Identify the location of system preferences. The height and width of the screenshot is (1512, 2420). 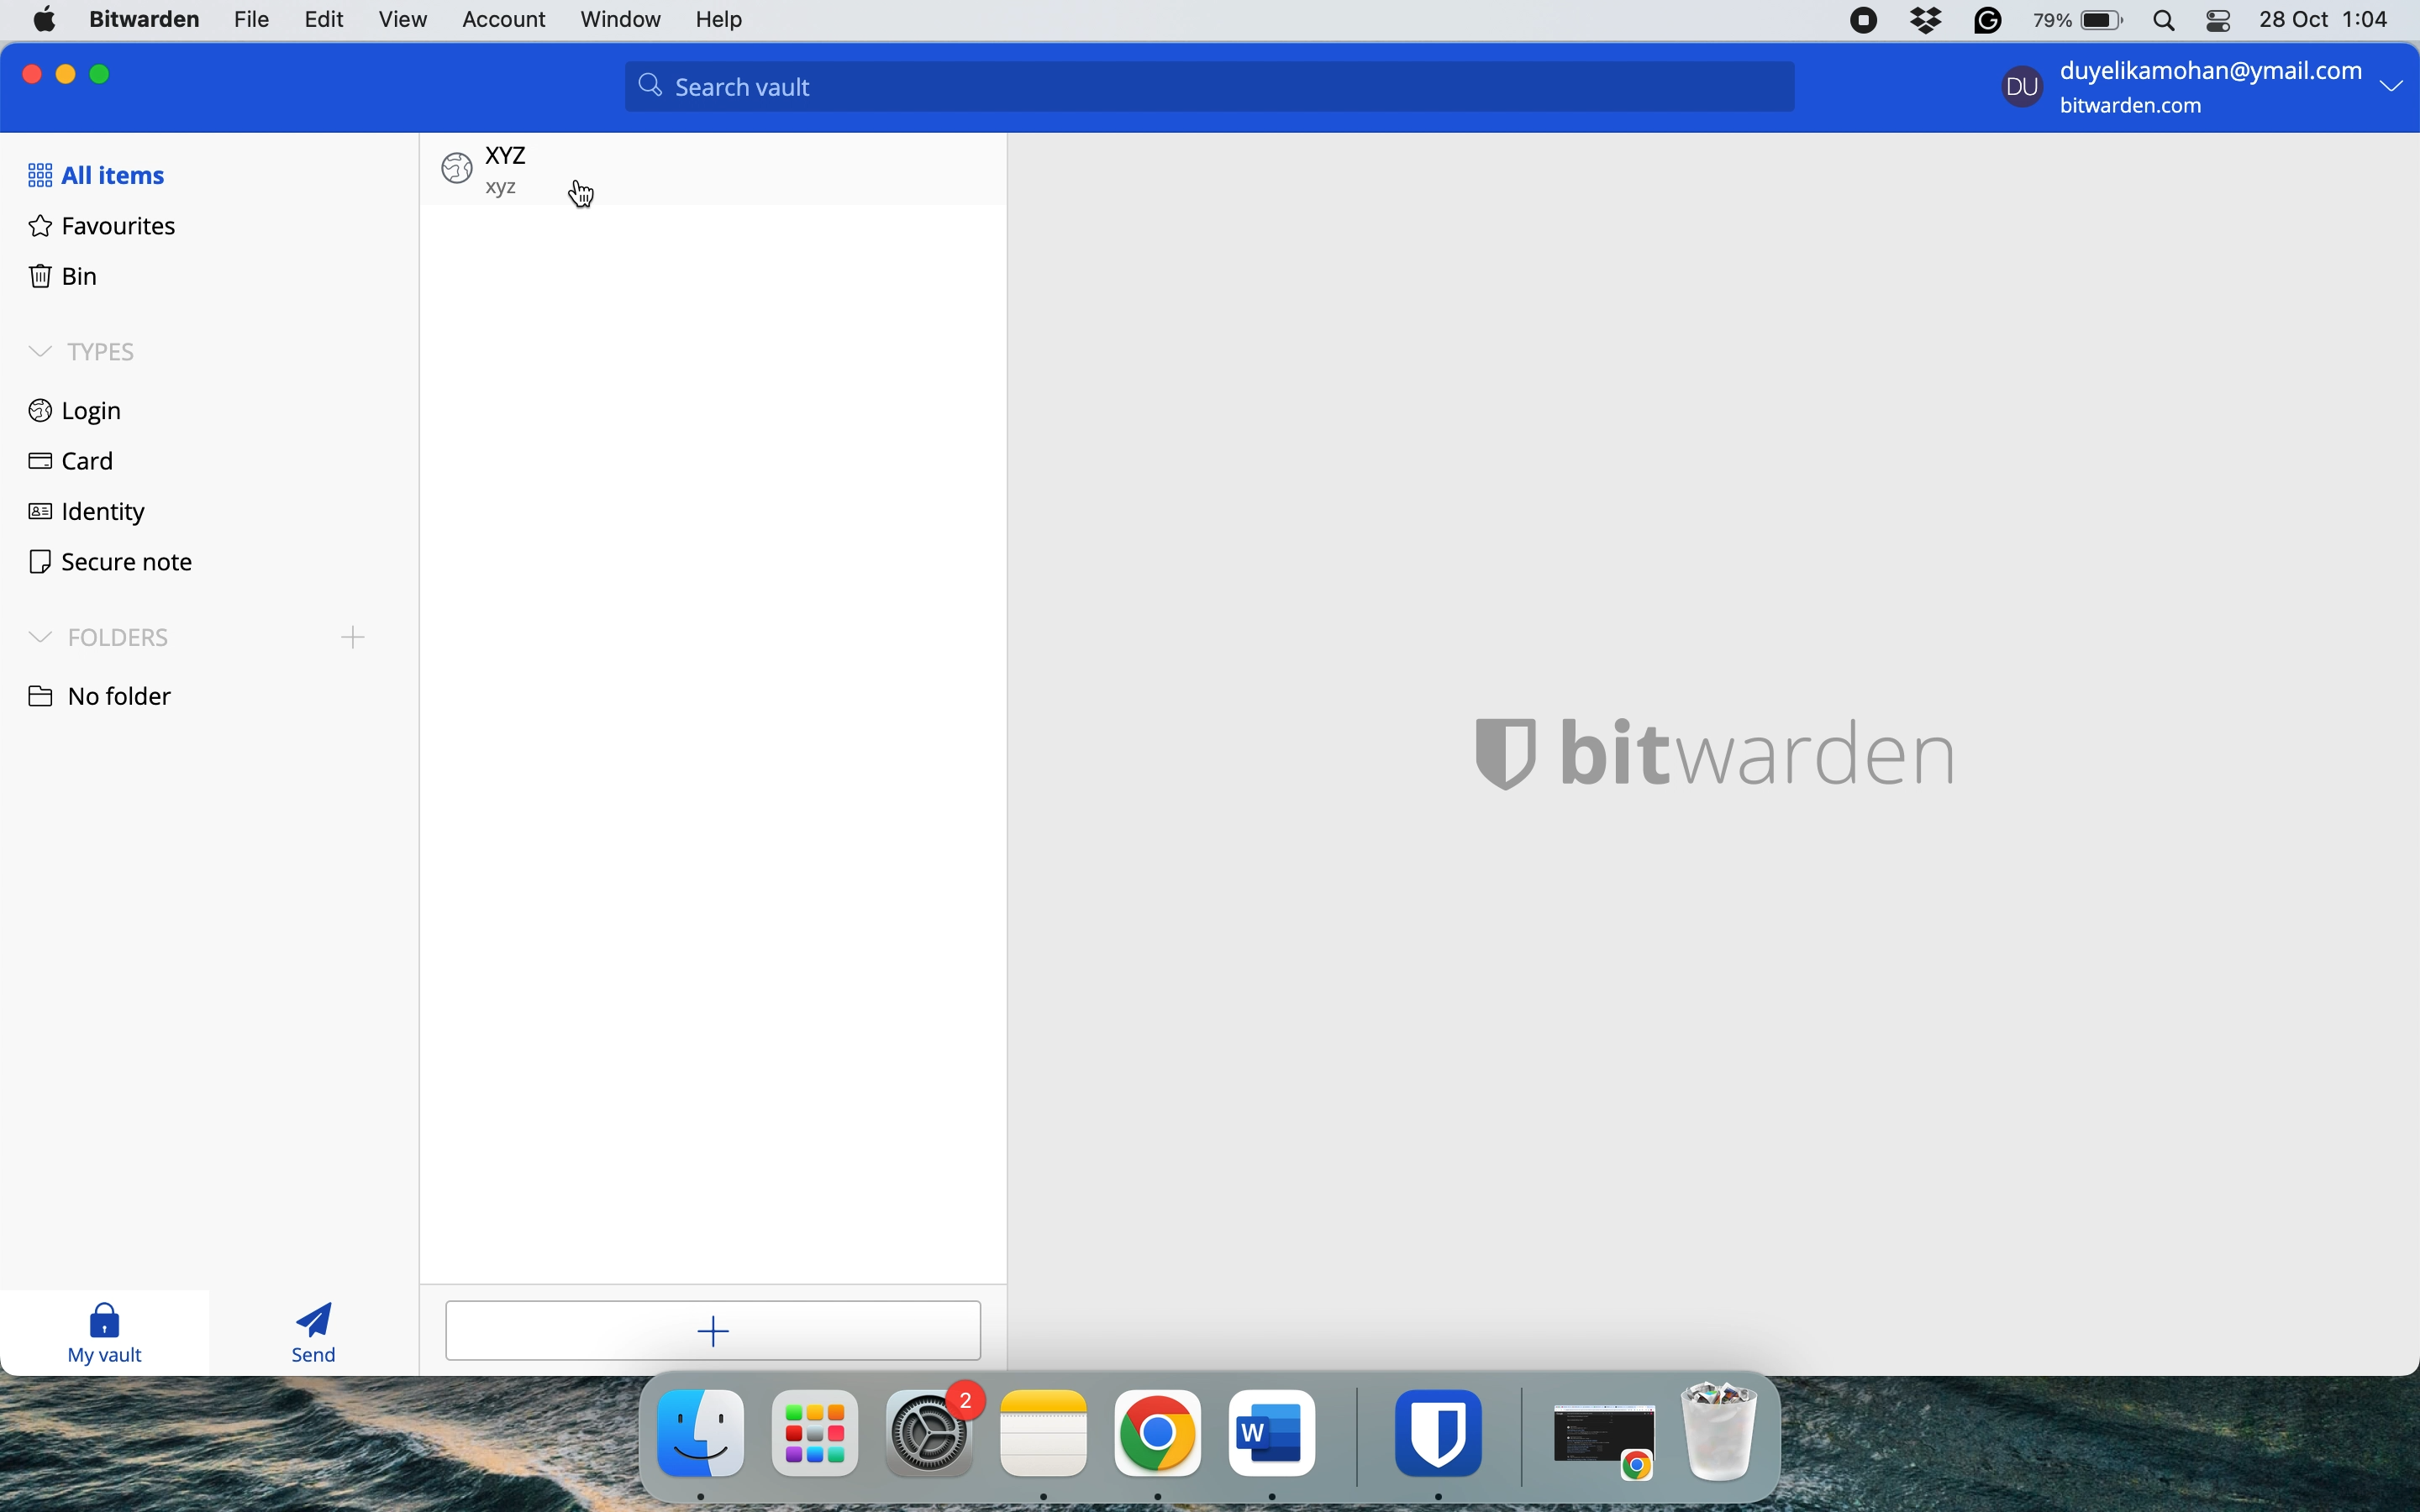
(934, 1432).